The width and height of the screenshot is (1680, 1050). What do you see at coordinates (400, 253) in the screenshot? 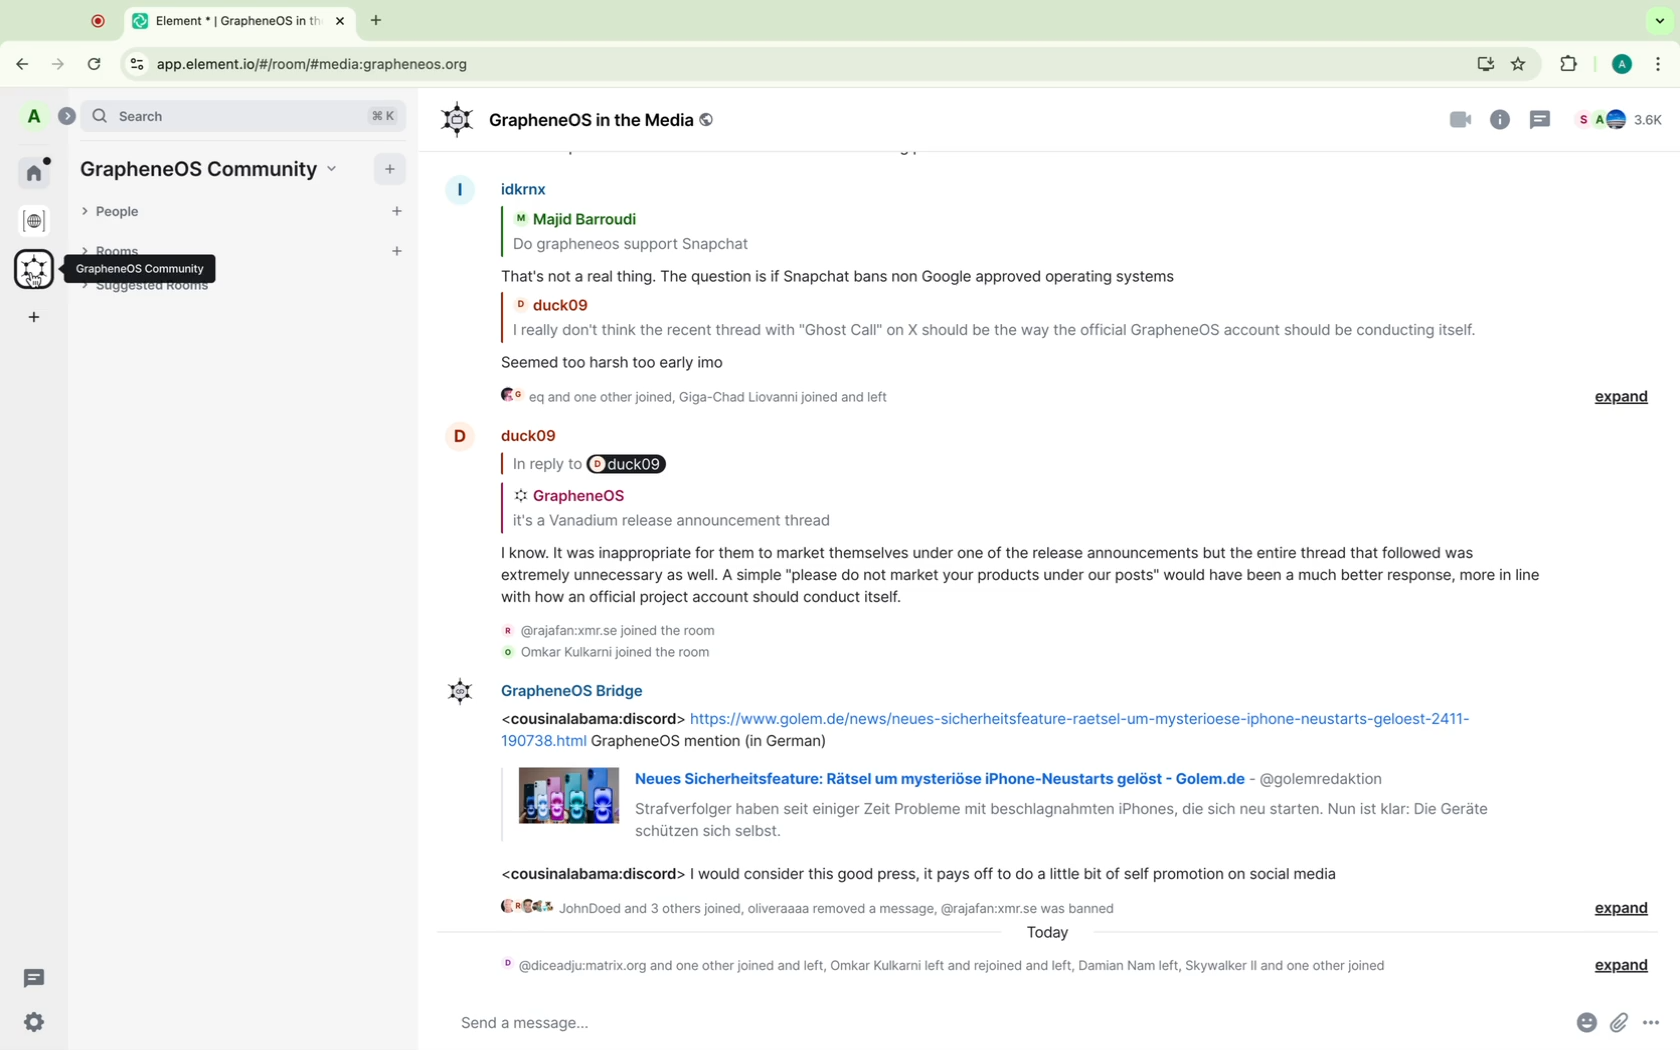
I see `add room` at bounding box center [400, 253].